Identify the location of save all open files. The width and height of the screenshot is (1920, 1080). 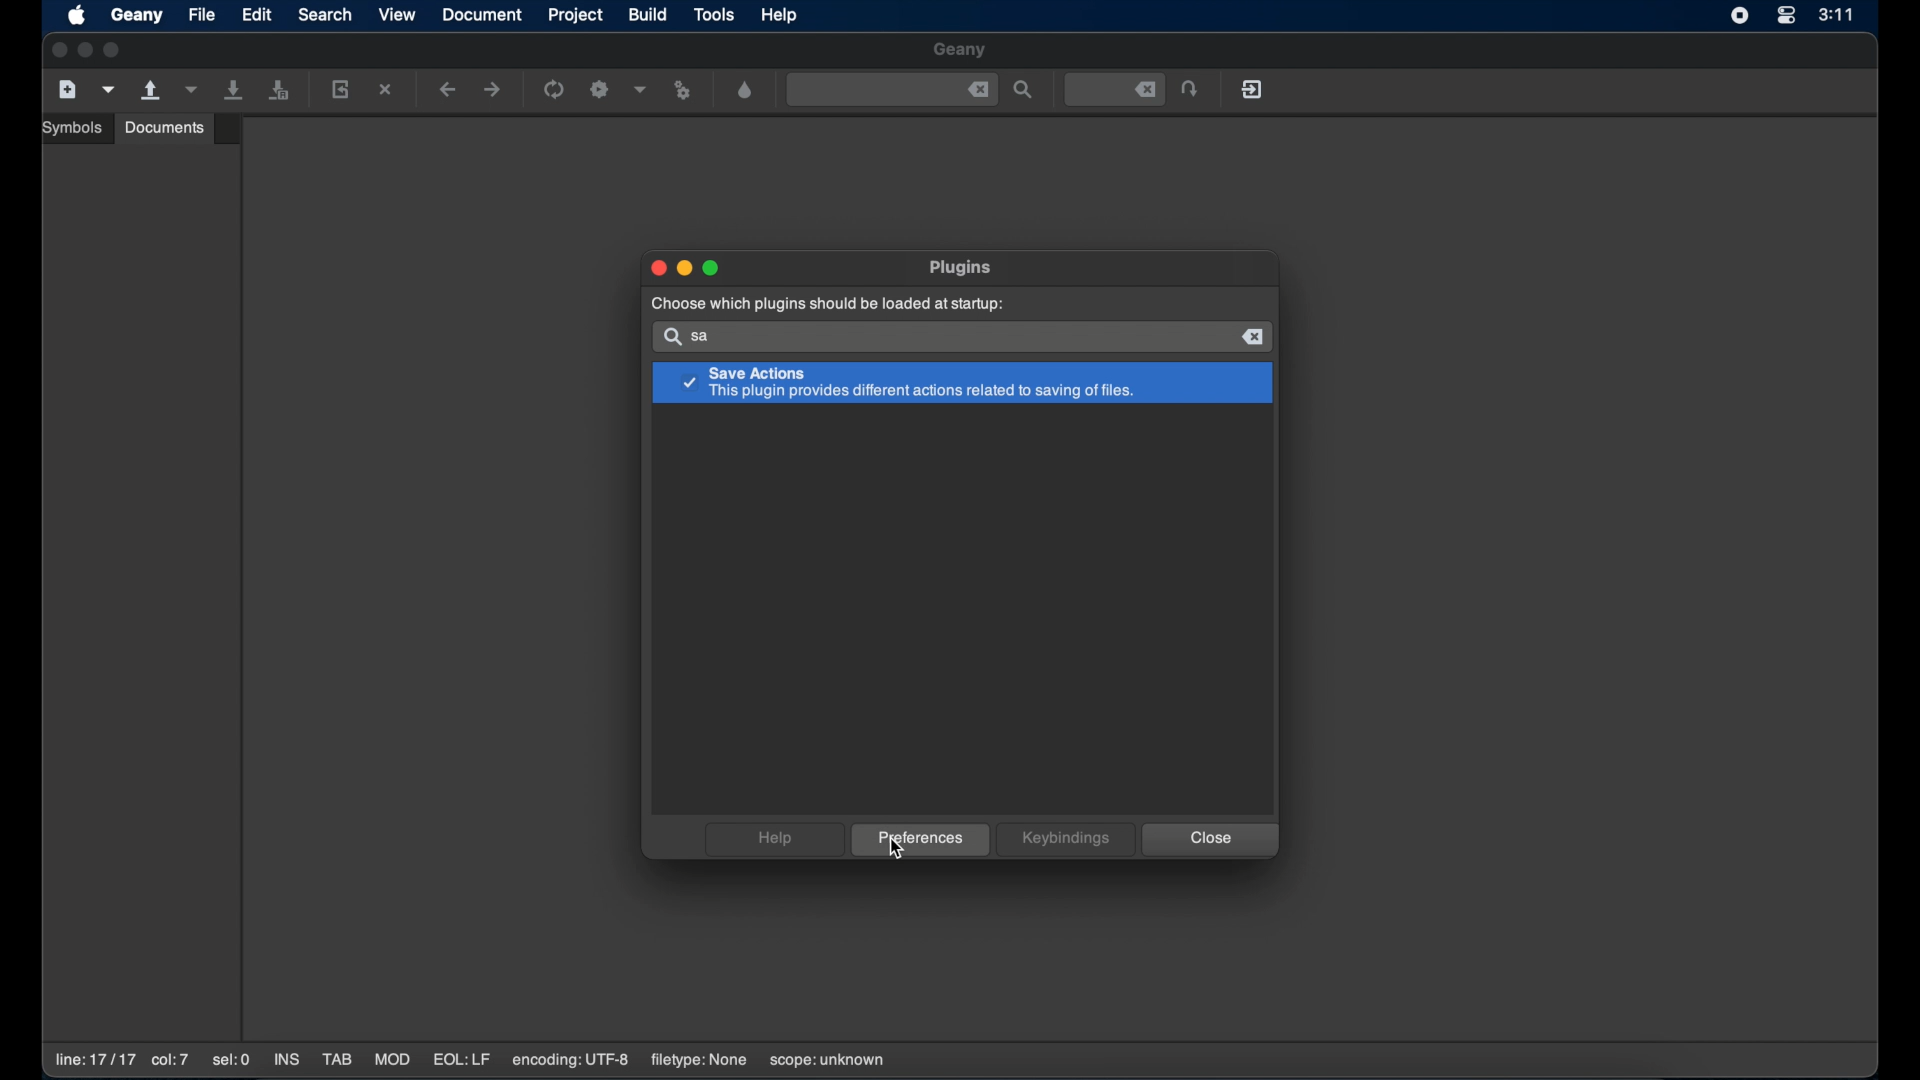
(279, 91).